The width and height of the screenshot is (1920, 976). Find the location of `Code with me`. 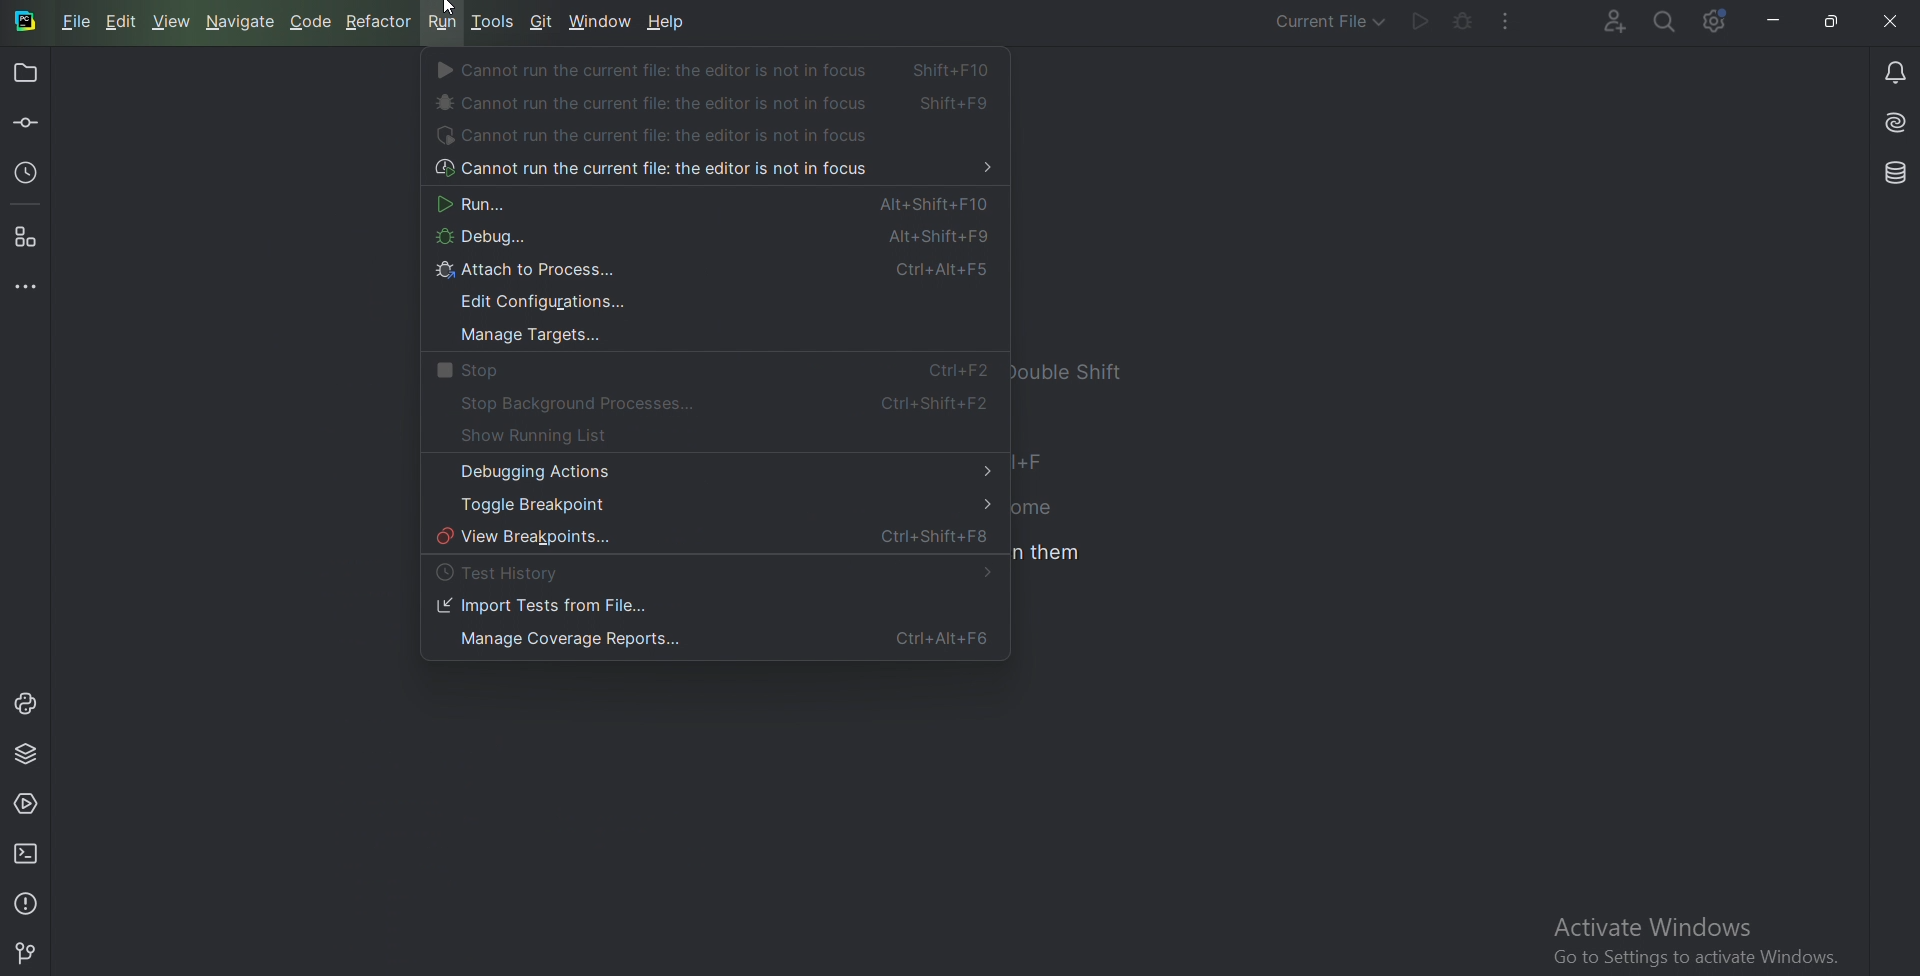

Code with me is located at coordinates (1613, 22).